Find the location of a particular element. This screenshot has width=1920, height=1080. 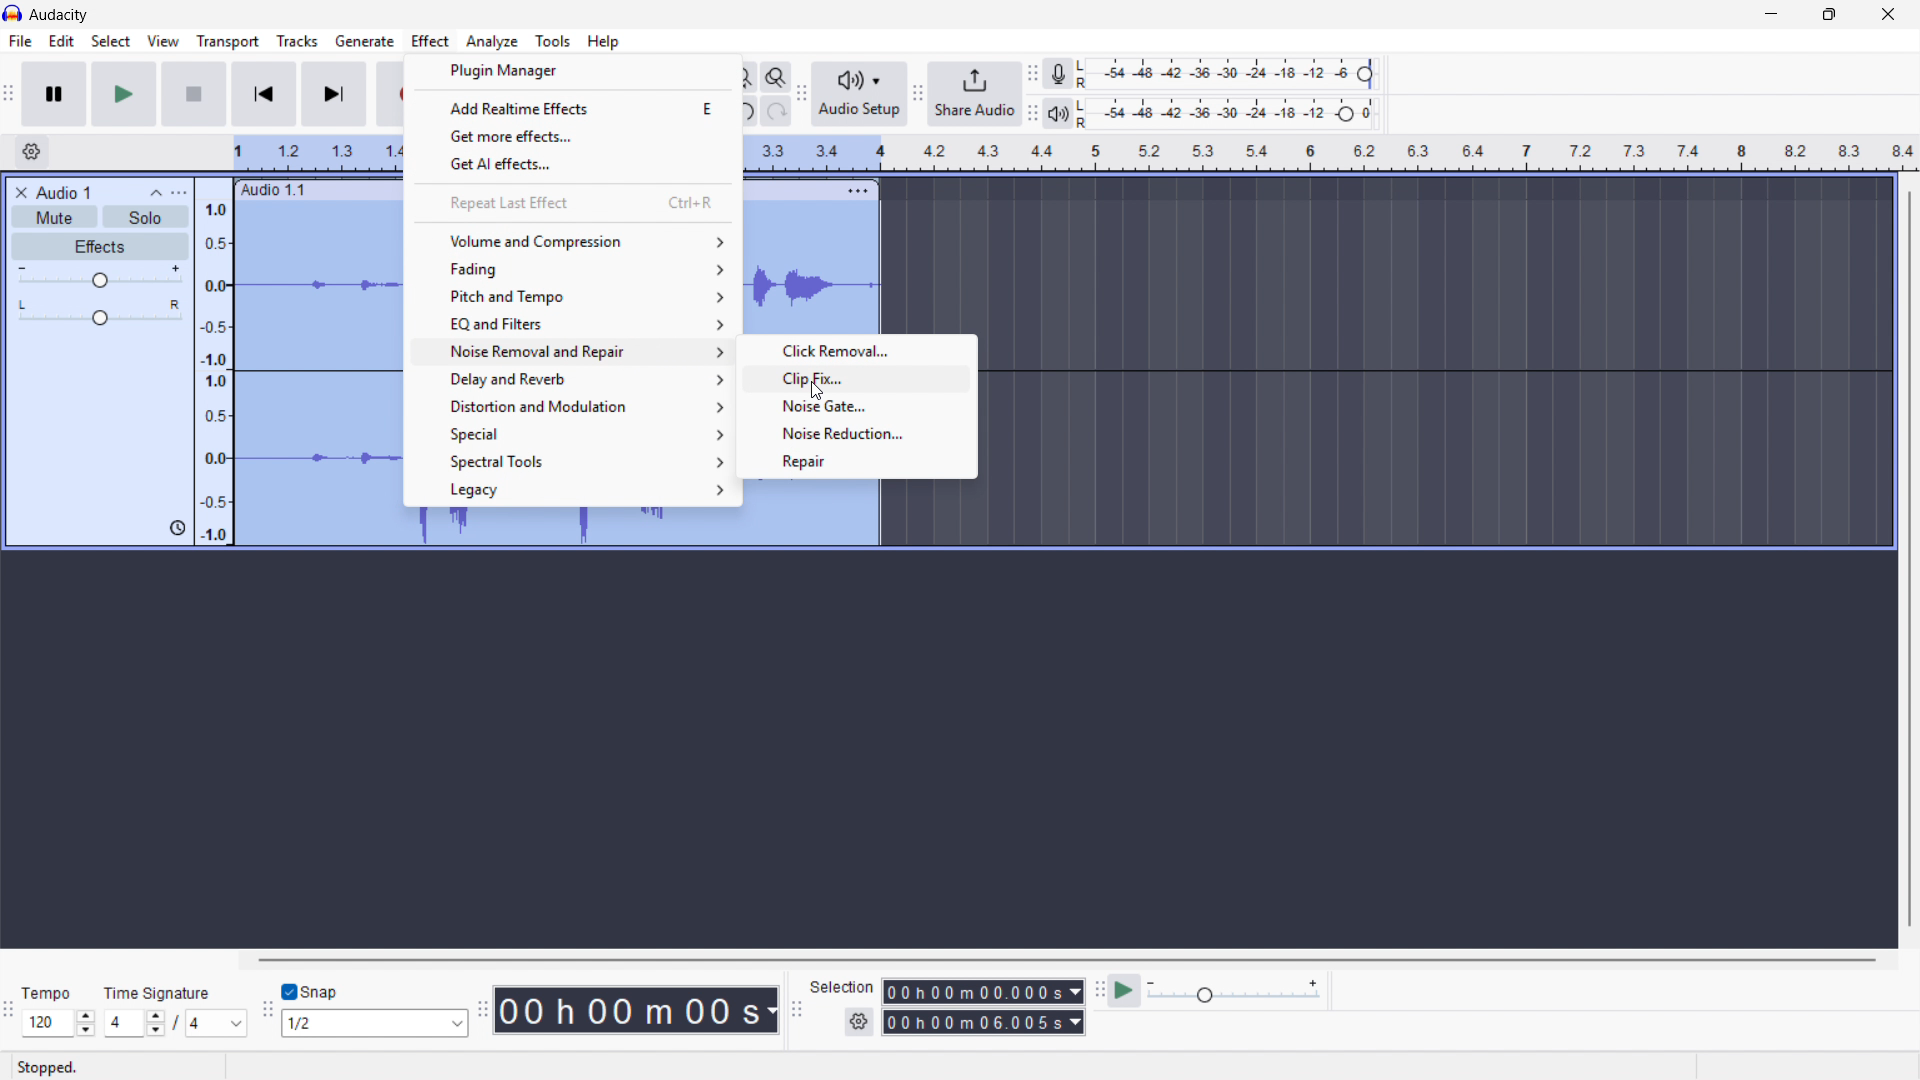

Legacy  is located at coordinates (569, 490).